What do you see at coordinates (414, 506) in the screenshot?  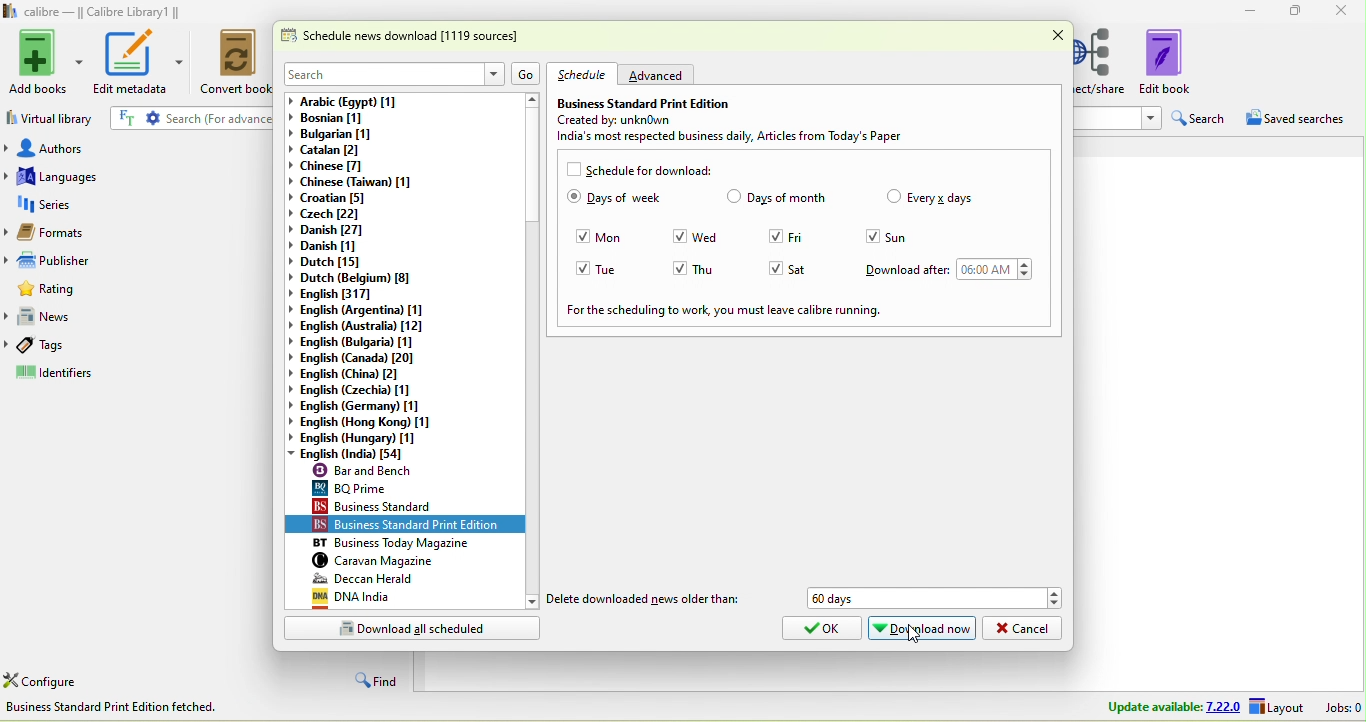 I see `business standard` at bounding box center [414, 506].